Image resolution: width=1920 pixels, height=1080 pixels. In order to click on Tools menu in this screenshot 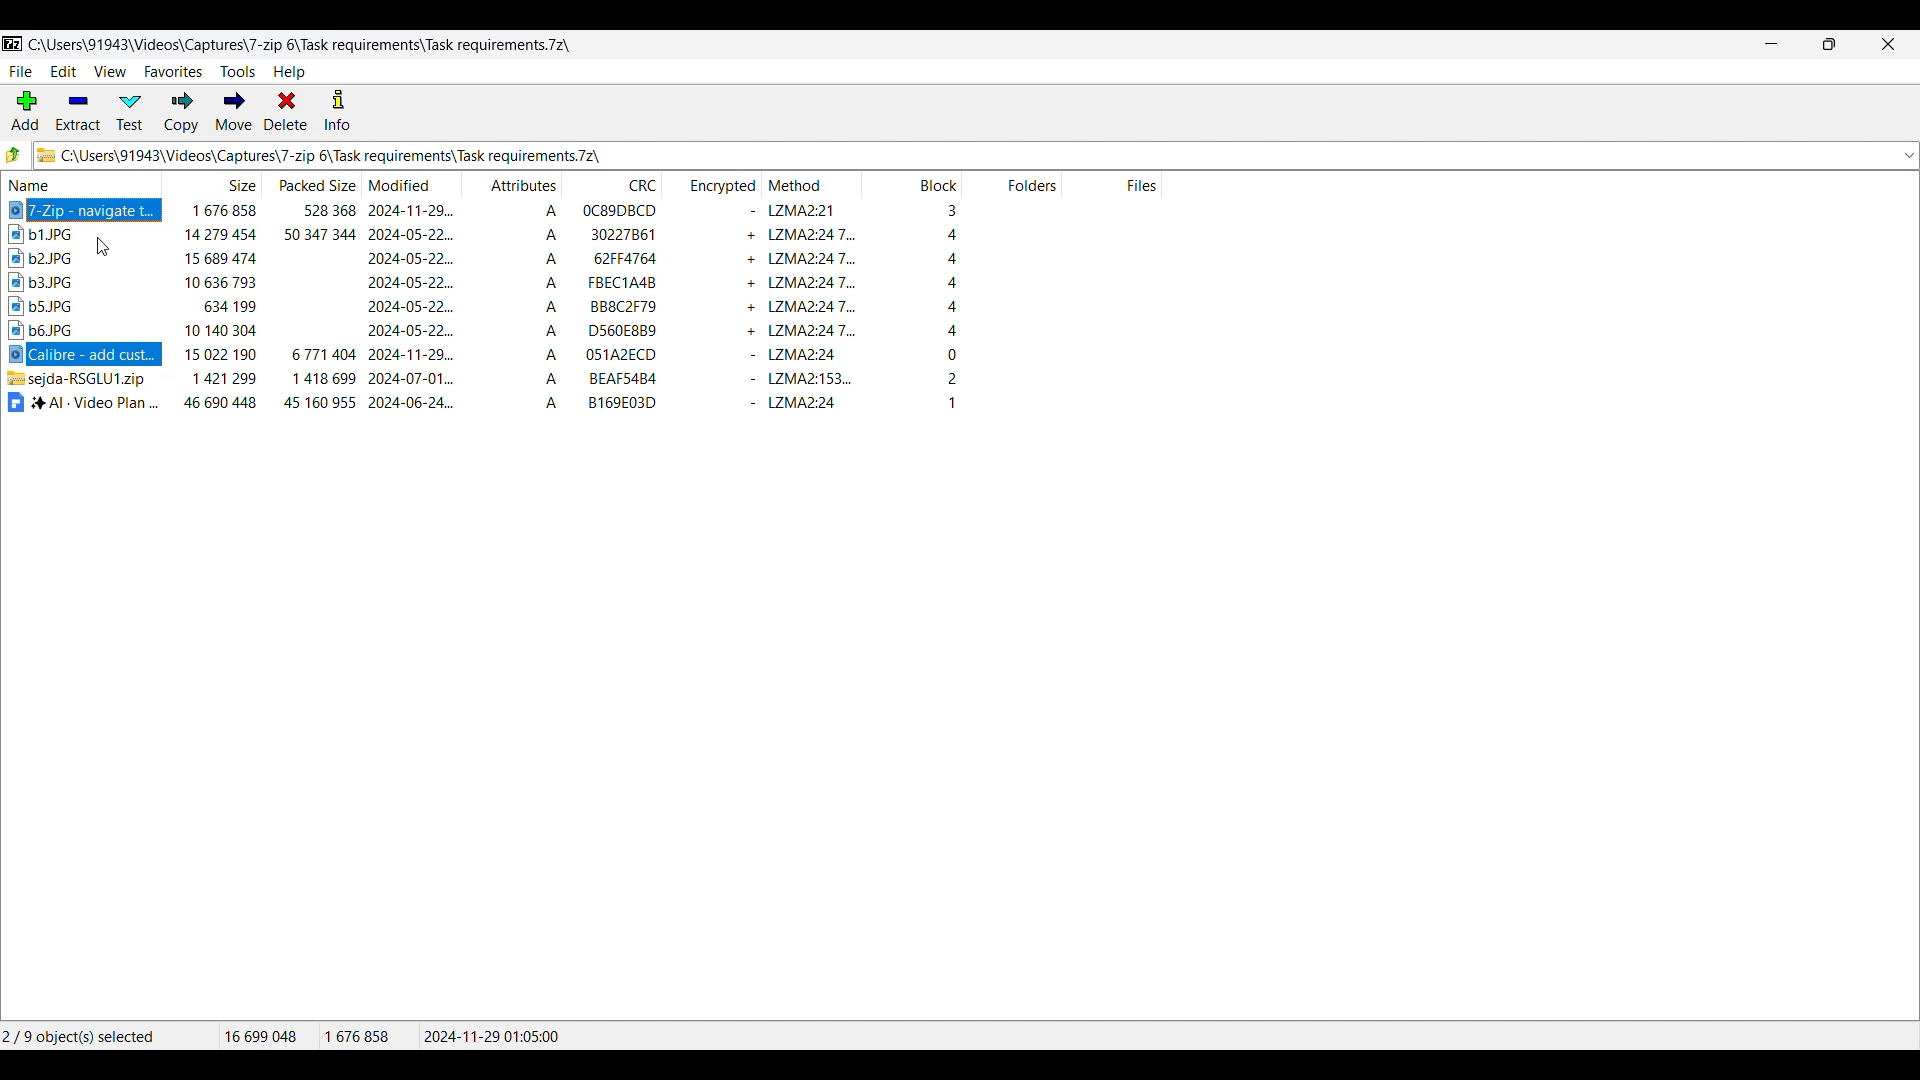, I will do `click(238, 72)`.